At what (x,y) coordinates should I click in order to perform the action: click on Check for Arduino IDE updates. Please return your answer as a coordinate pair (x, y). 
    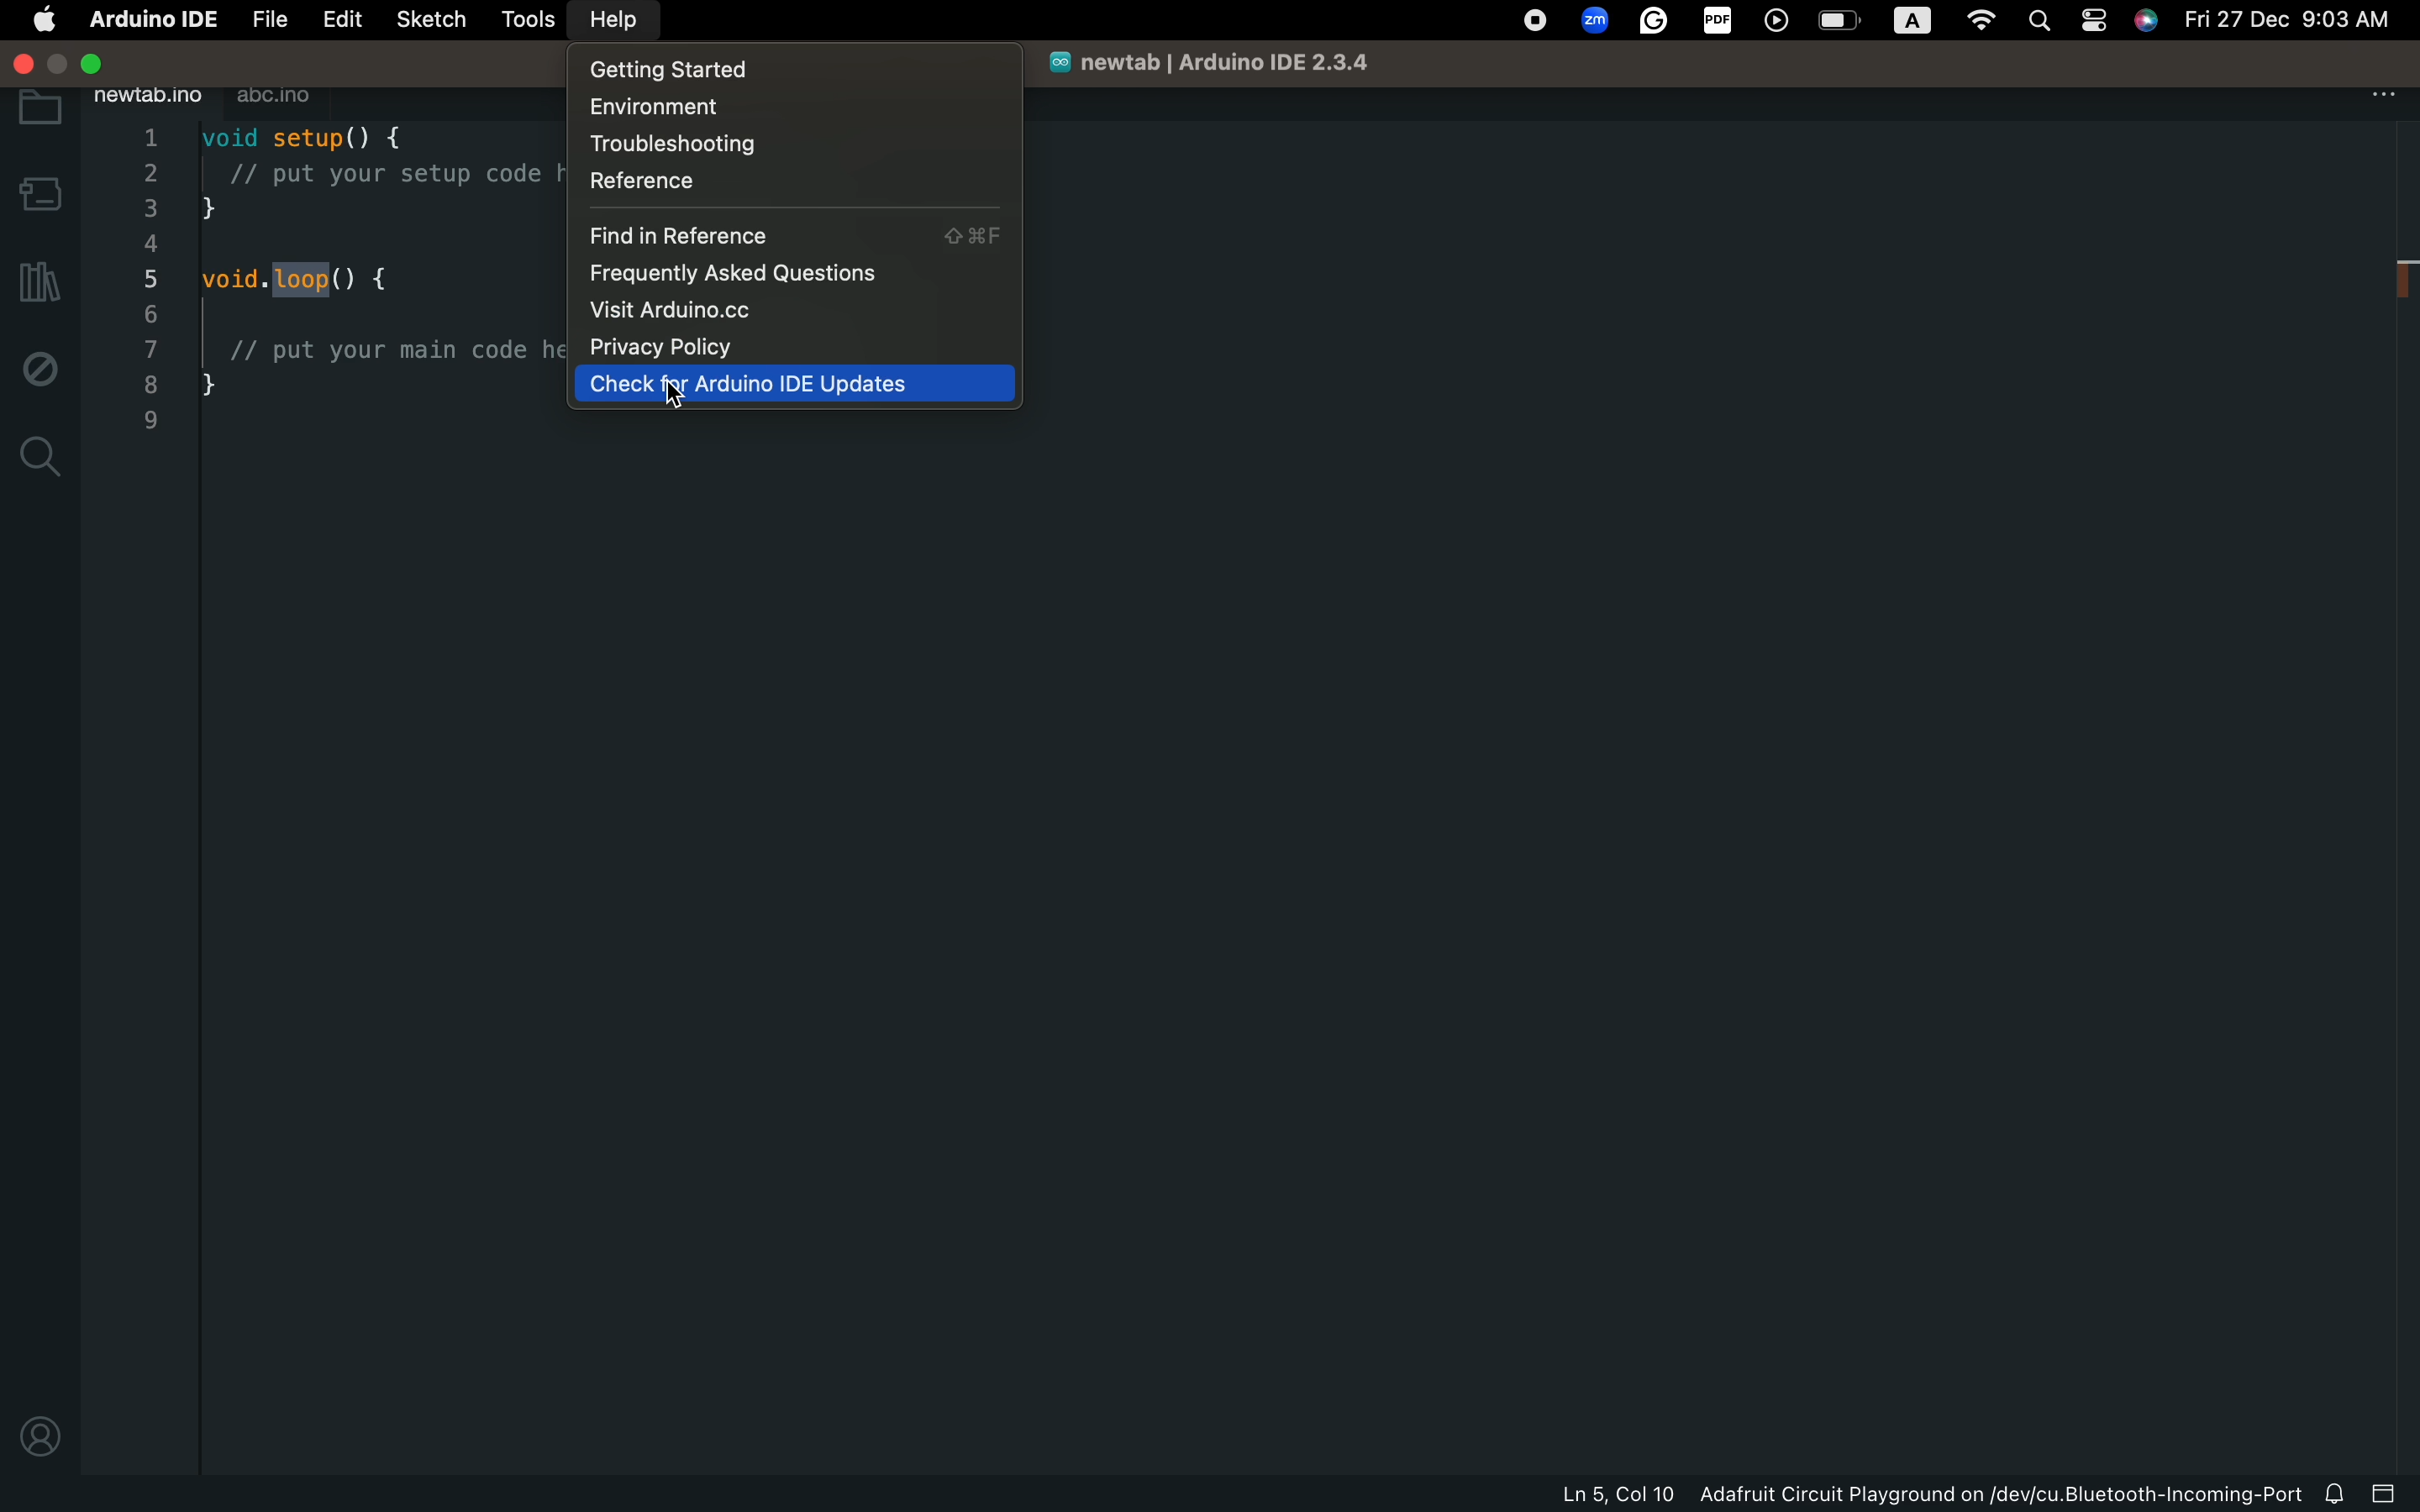
    Looking at the image, I should click on (795, 384).